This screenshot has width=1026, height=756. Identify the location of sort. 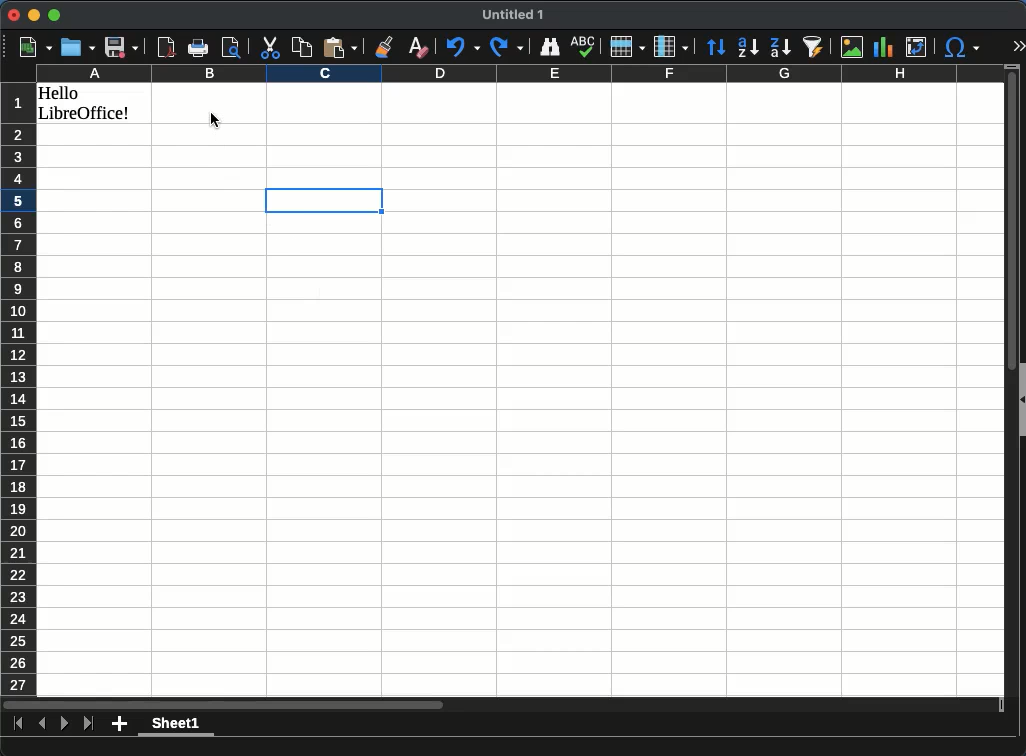
(715, 45).